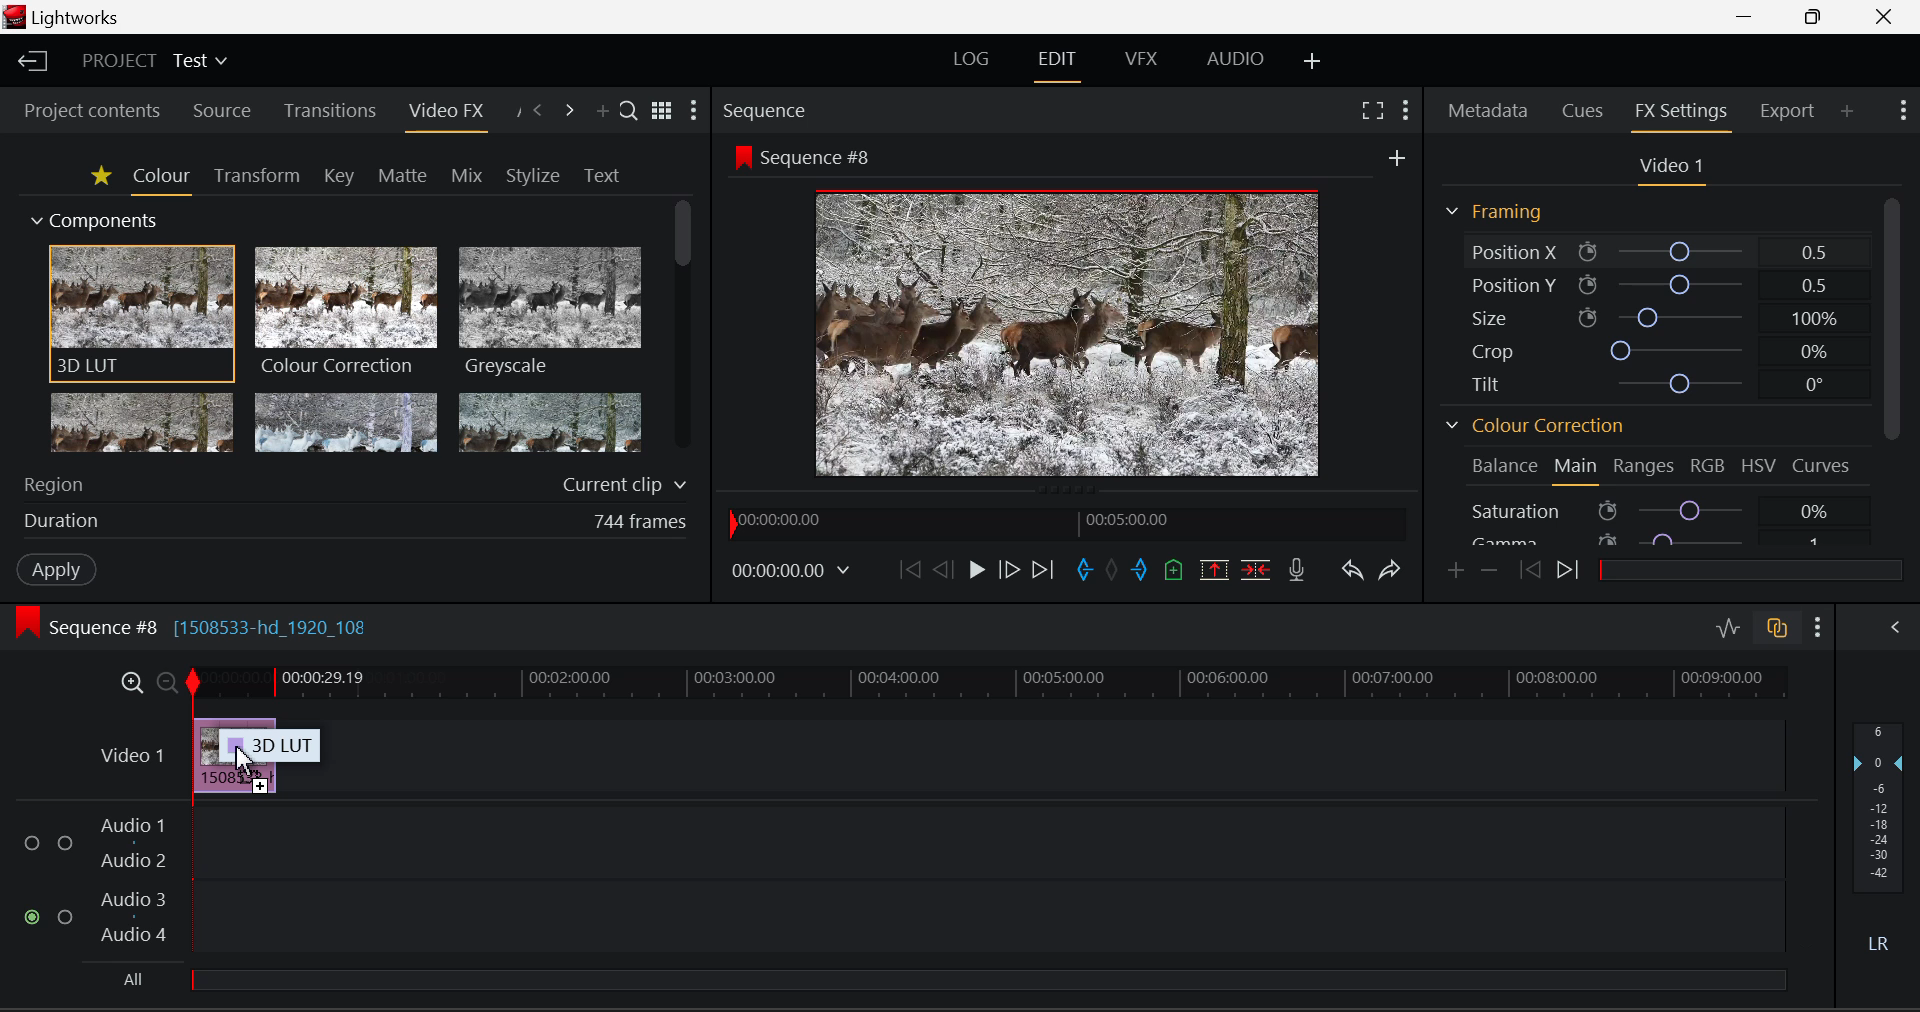  What do you see at coordinates (626, 105) in the screenshot?
I see `Search` at bounding box center [626, 105].